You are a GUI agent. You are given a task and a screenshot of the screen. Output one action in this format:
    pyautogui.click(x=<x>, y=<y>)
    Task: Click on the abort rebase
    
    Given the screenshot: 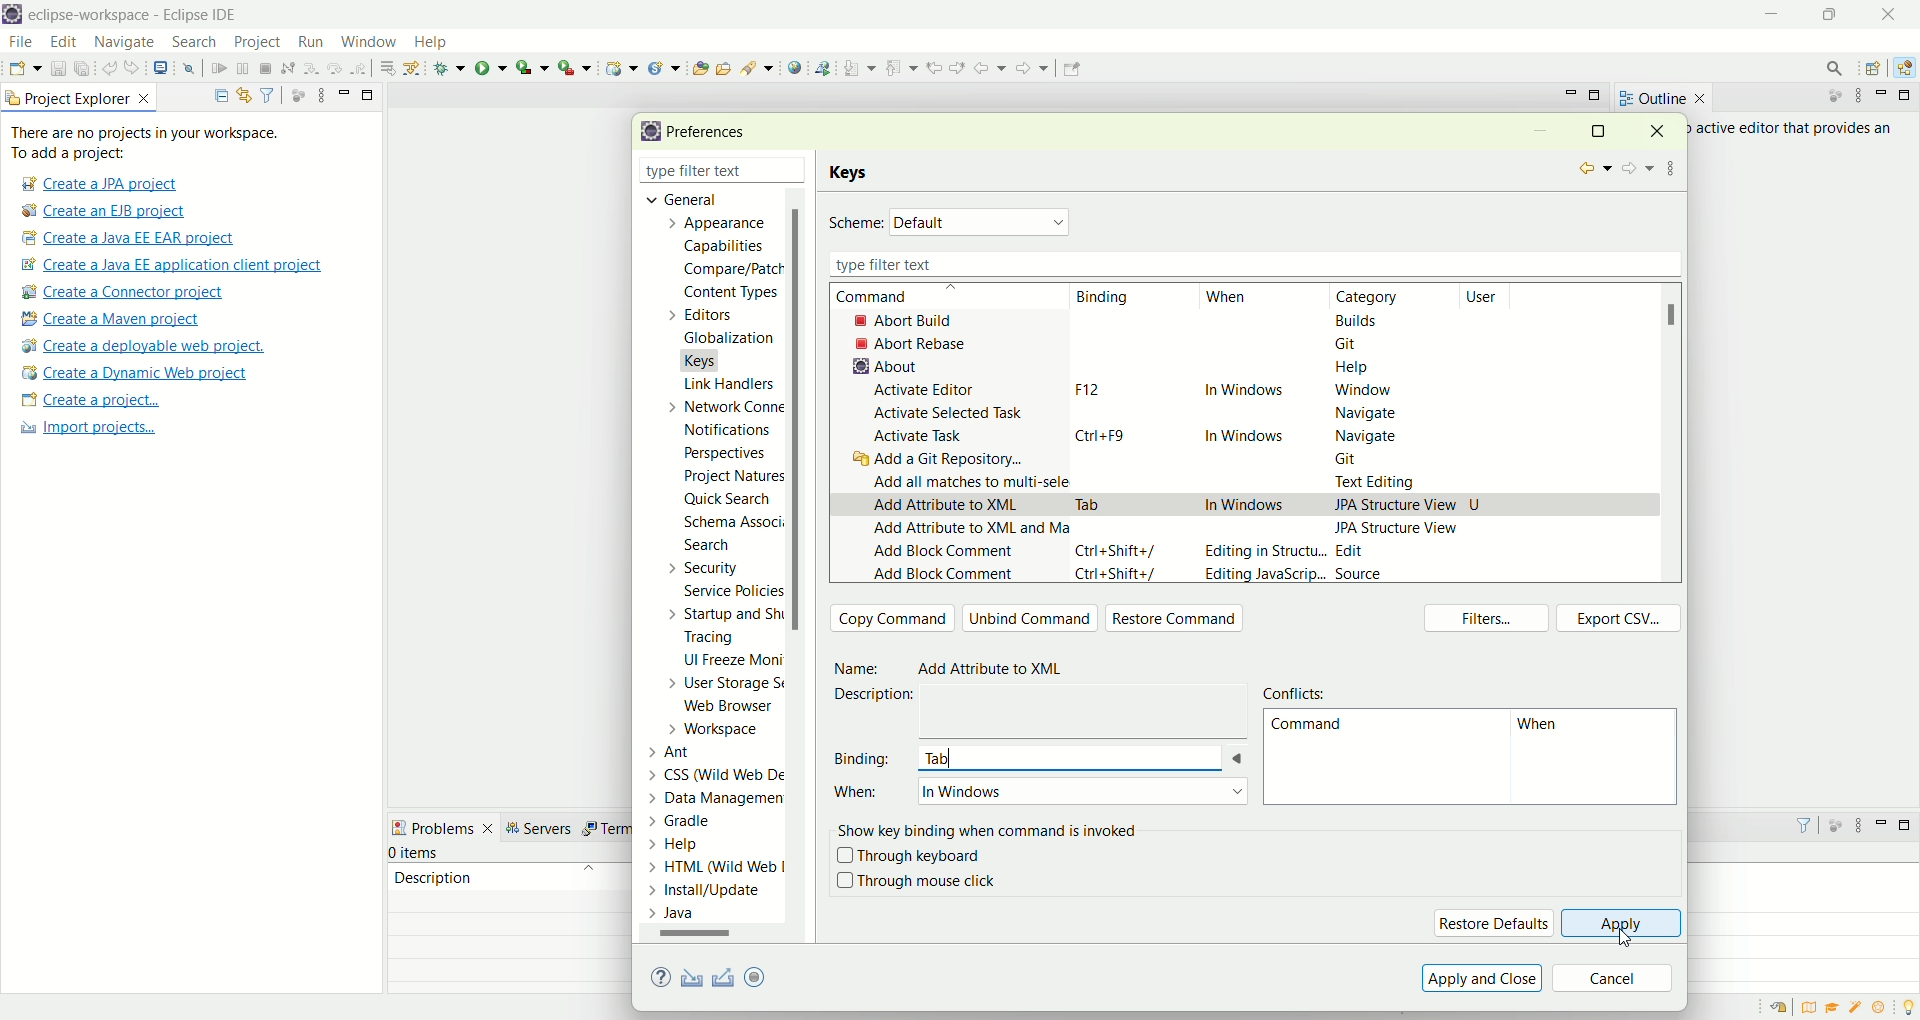 What is the action you would take?
    pyautogui.click(x=916, y=344)
    